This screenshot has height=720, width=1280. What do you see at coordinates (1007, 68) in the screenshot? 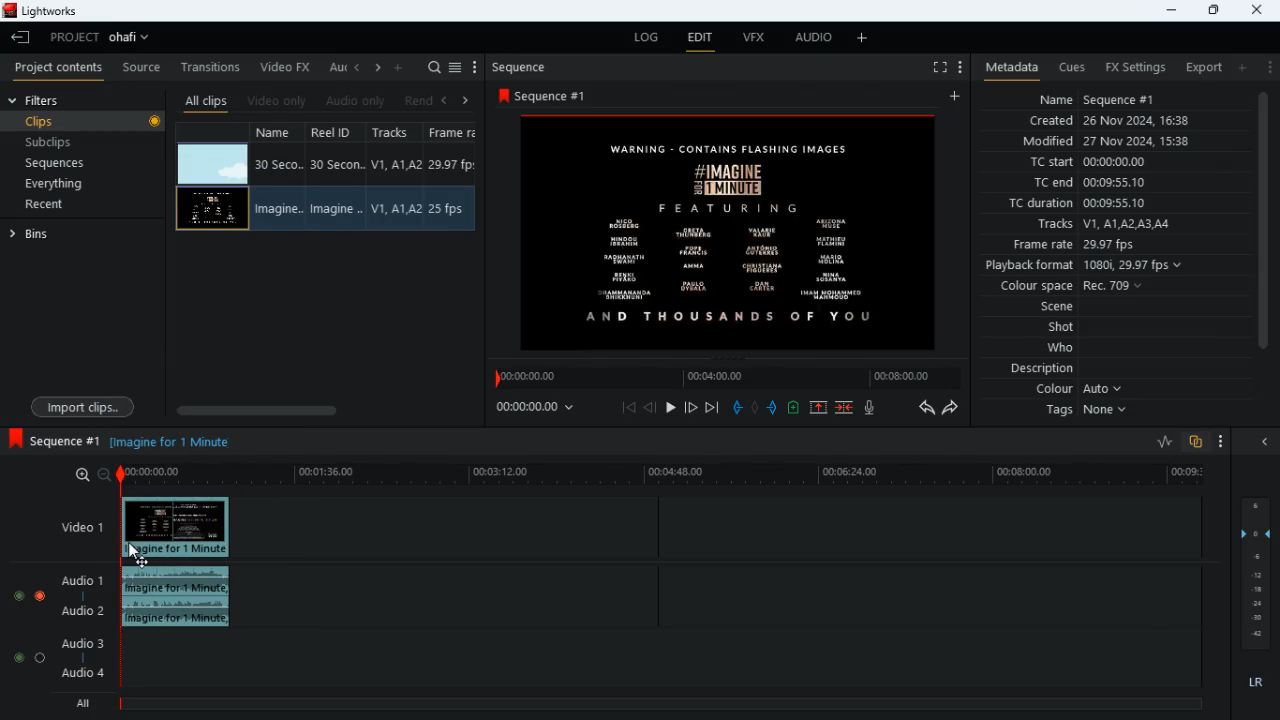
I see `metadata` at bounding box center [1007, 68].